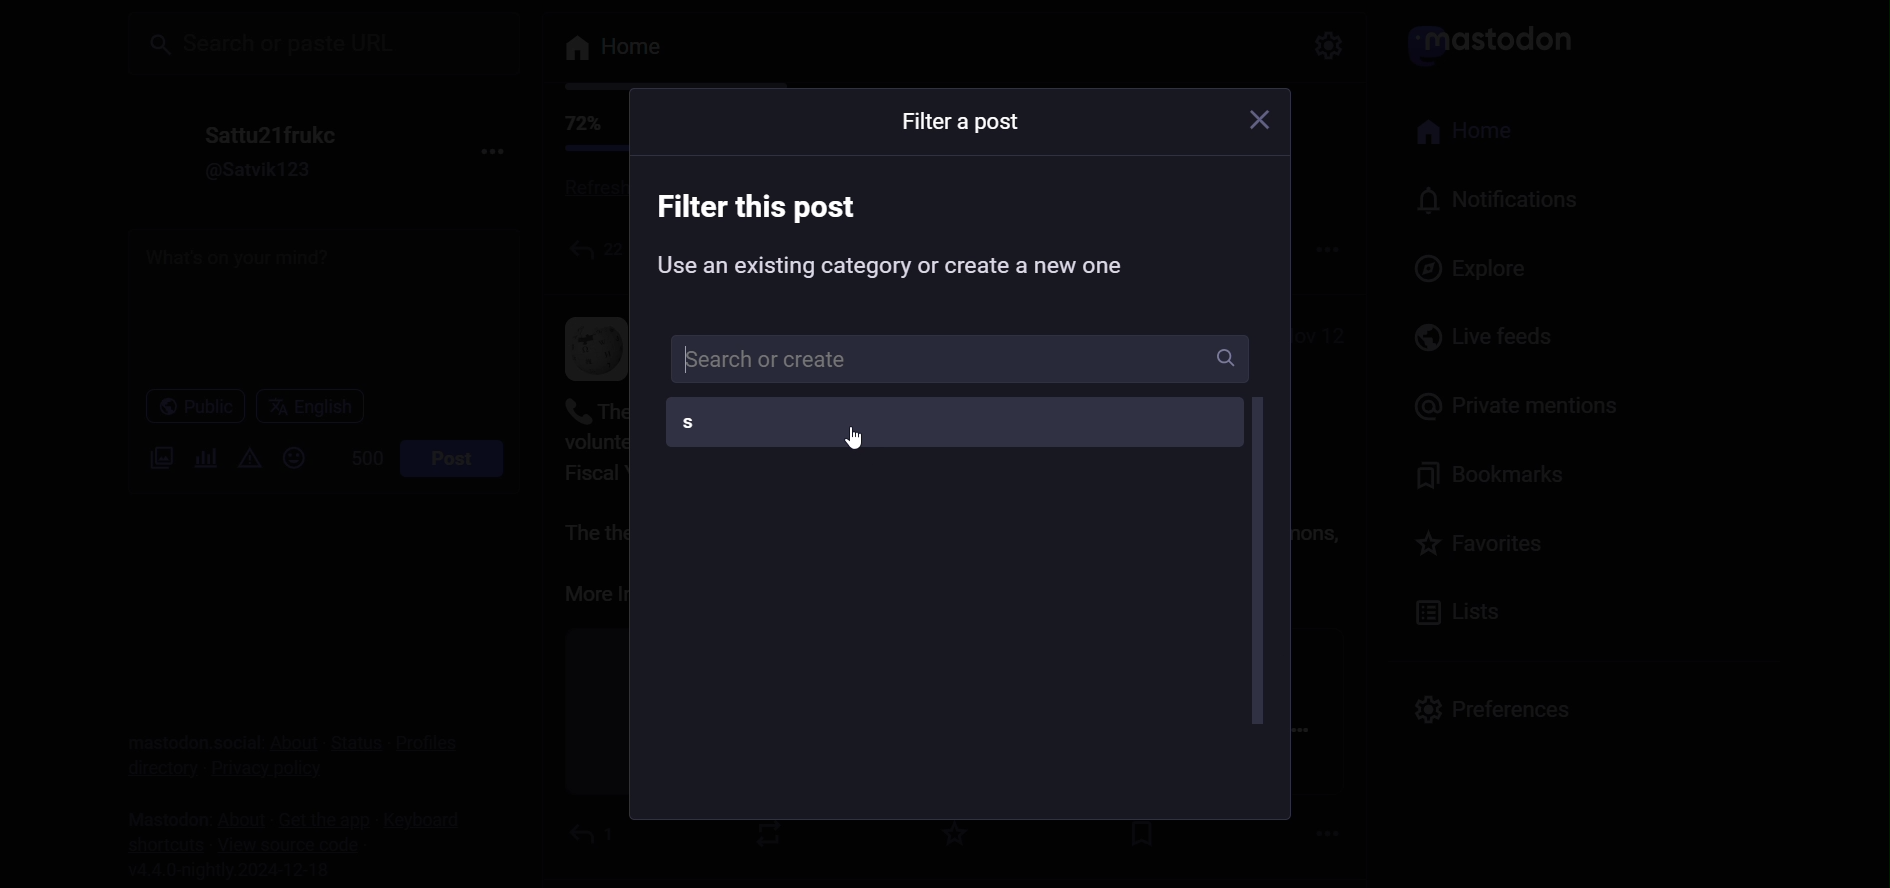 The width and height of the screenshot is (1890, 888). What do you see at coordinates (1489, 336) in the screenshot?
I see `live feed` at bounding box center [1489, 336].